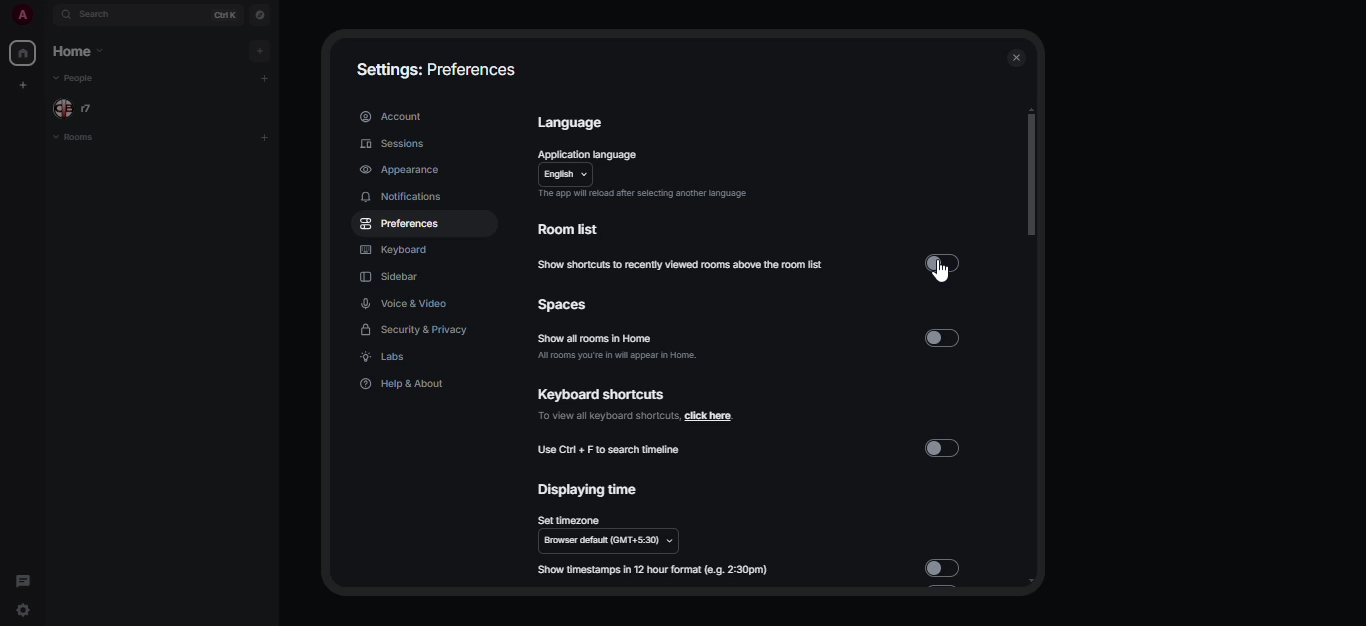 This screenshot has width=1366, height=626. I want to click on show all rooms in home, so click(596, 338).